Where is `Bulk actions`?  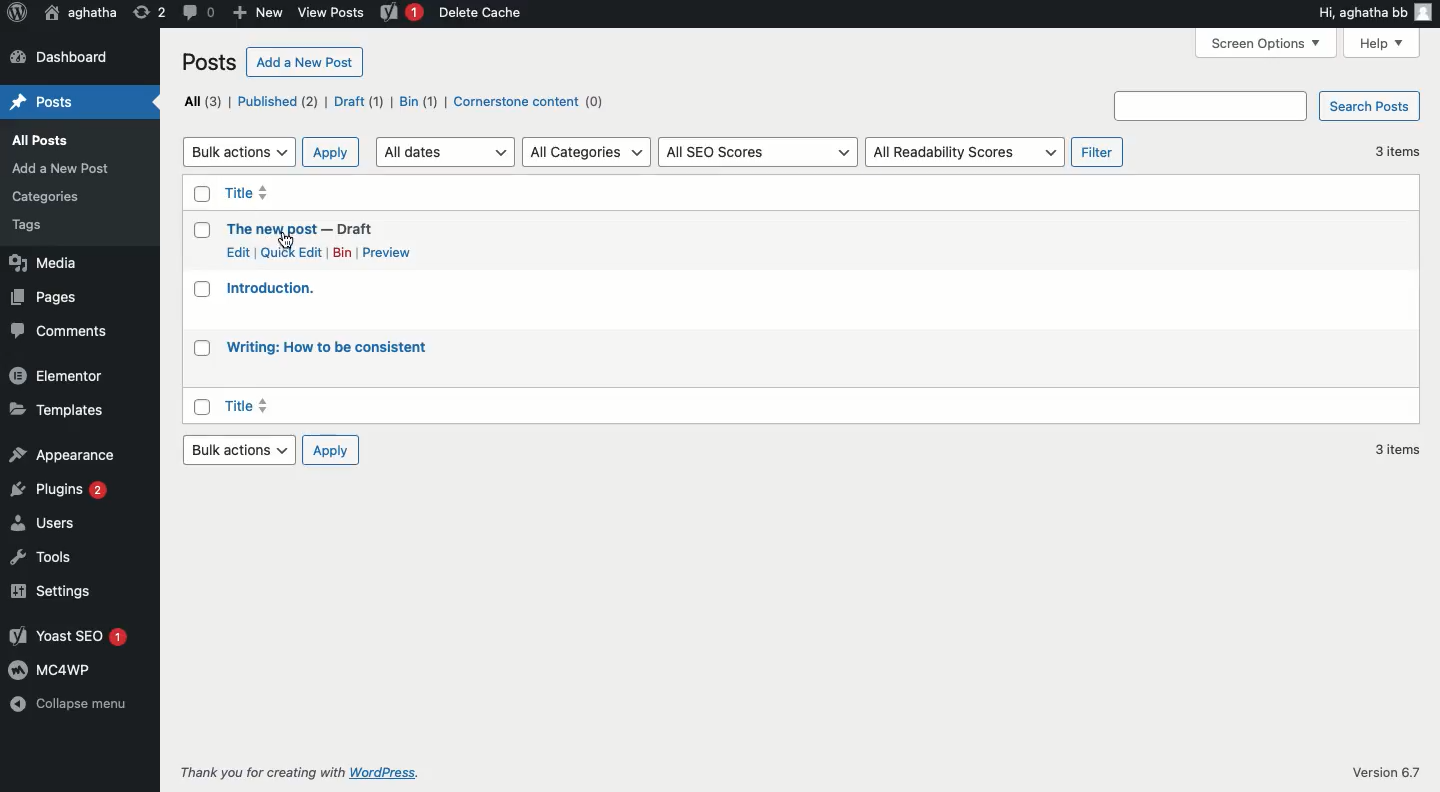 Bulk actions is located at coordinates (237, 450).